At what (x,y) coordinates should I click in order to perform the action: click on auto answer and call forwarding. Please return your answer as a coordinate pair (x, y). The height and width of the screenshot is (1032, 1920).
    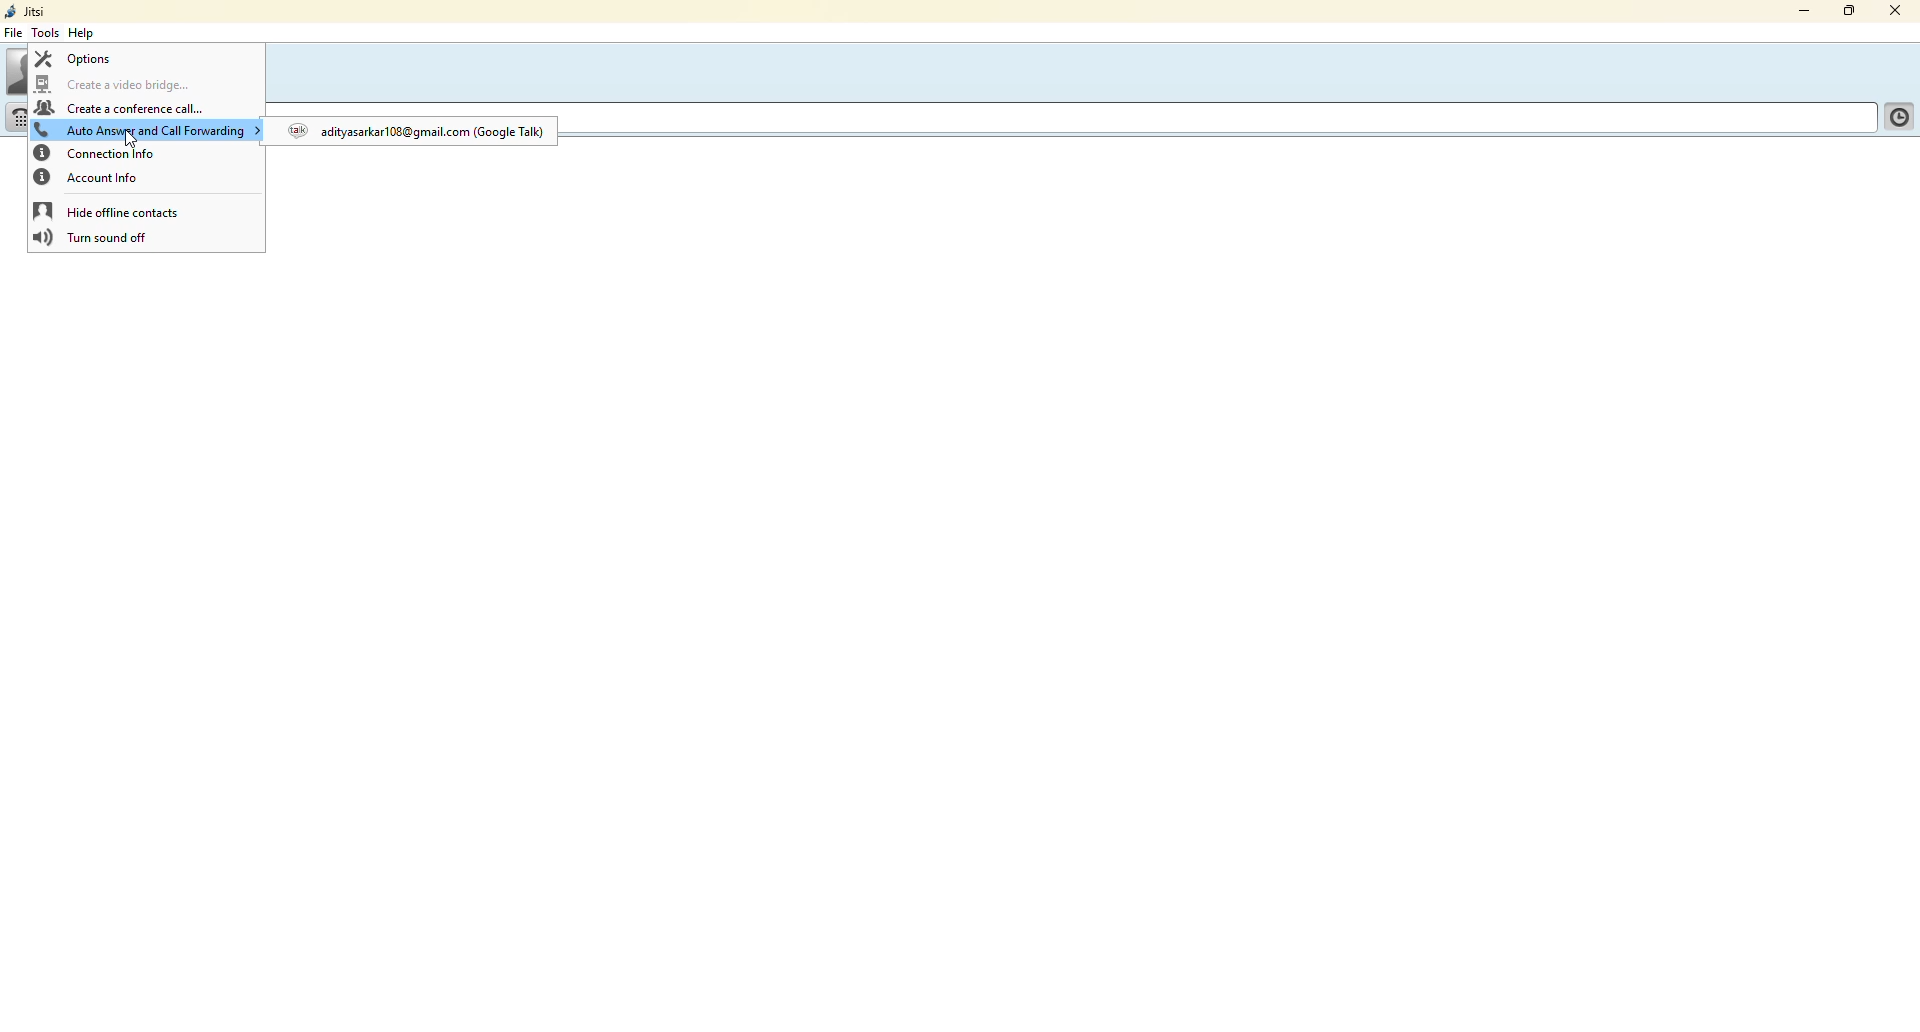
    Looking at the image, I should click on (145, 131).